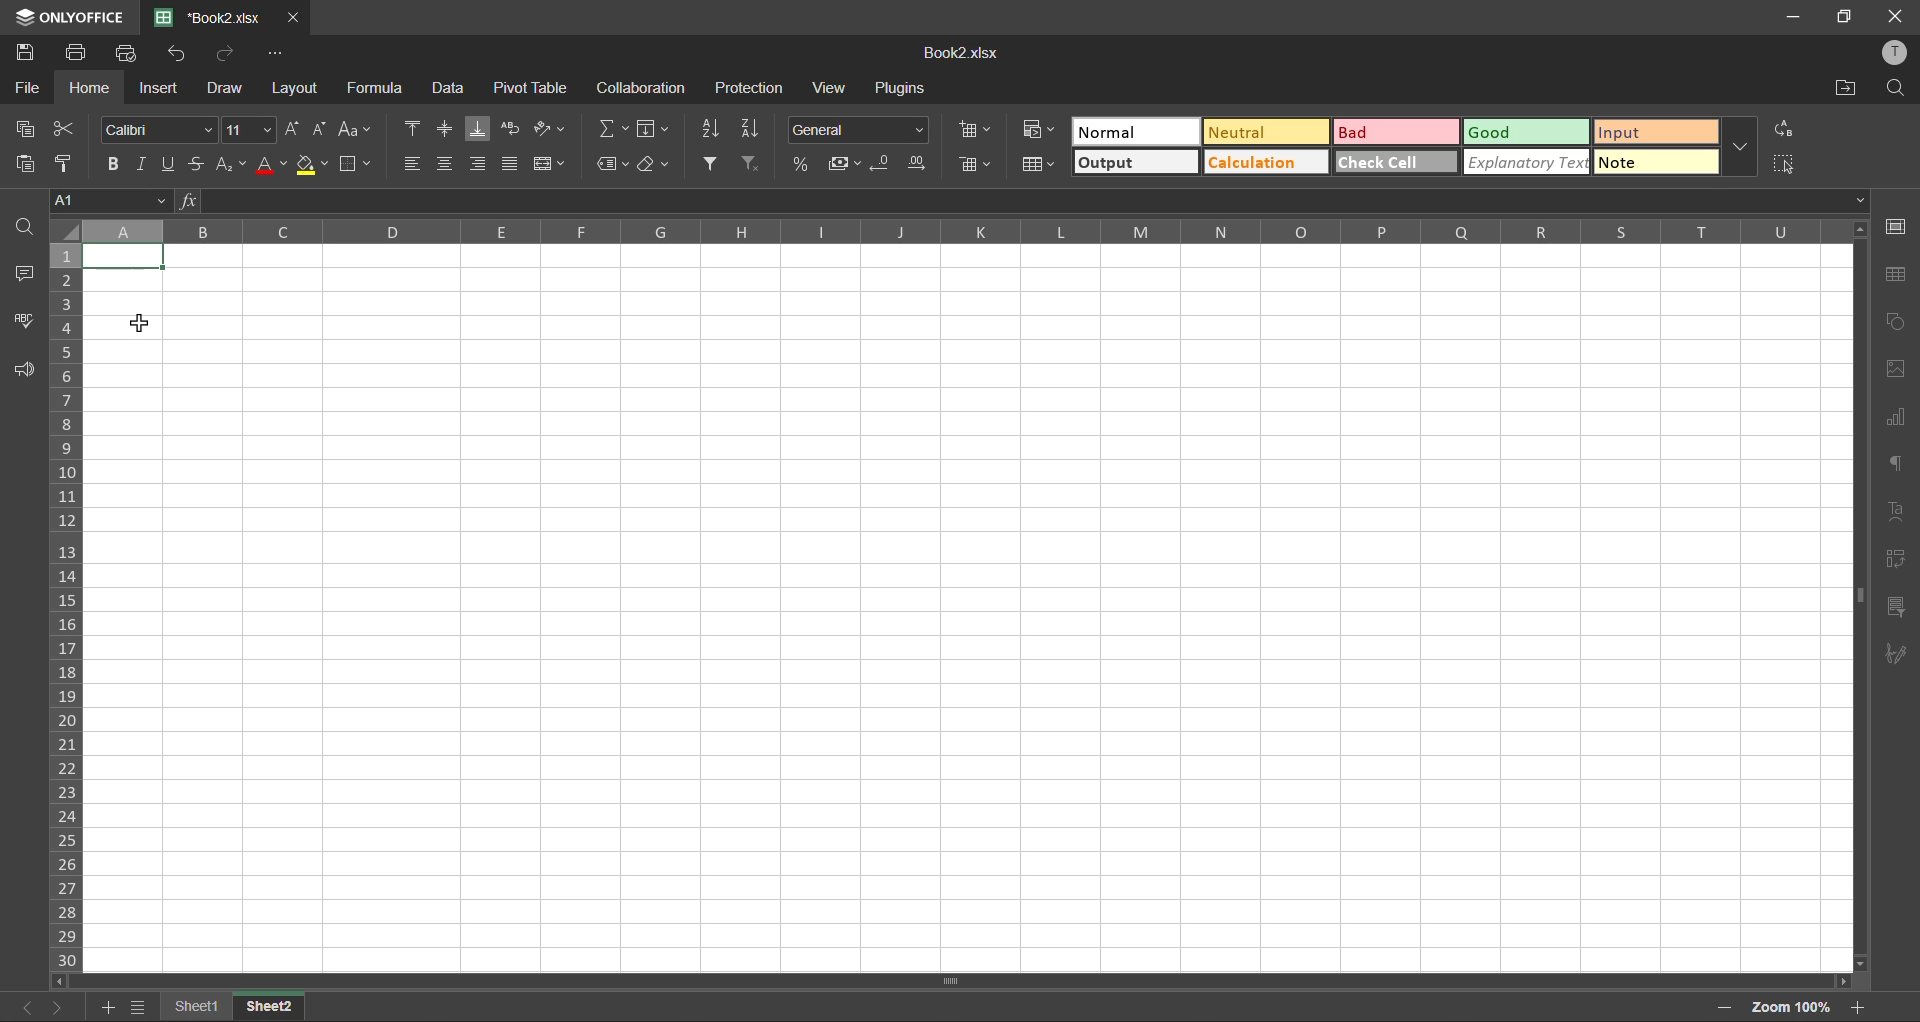  I want to click on fill color, so click(314, 164).